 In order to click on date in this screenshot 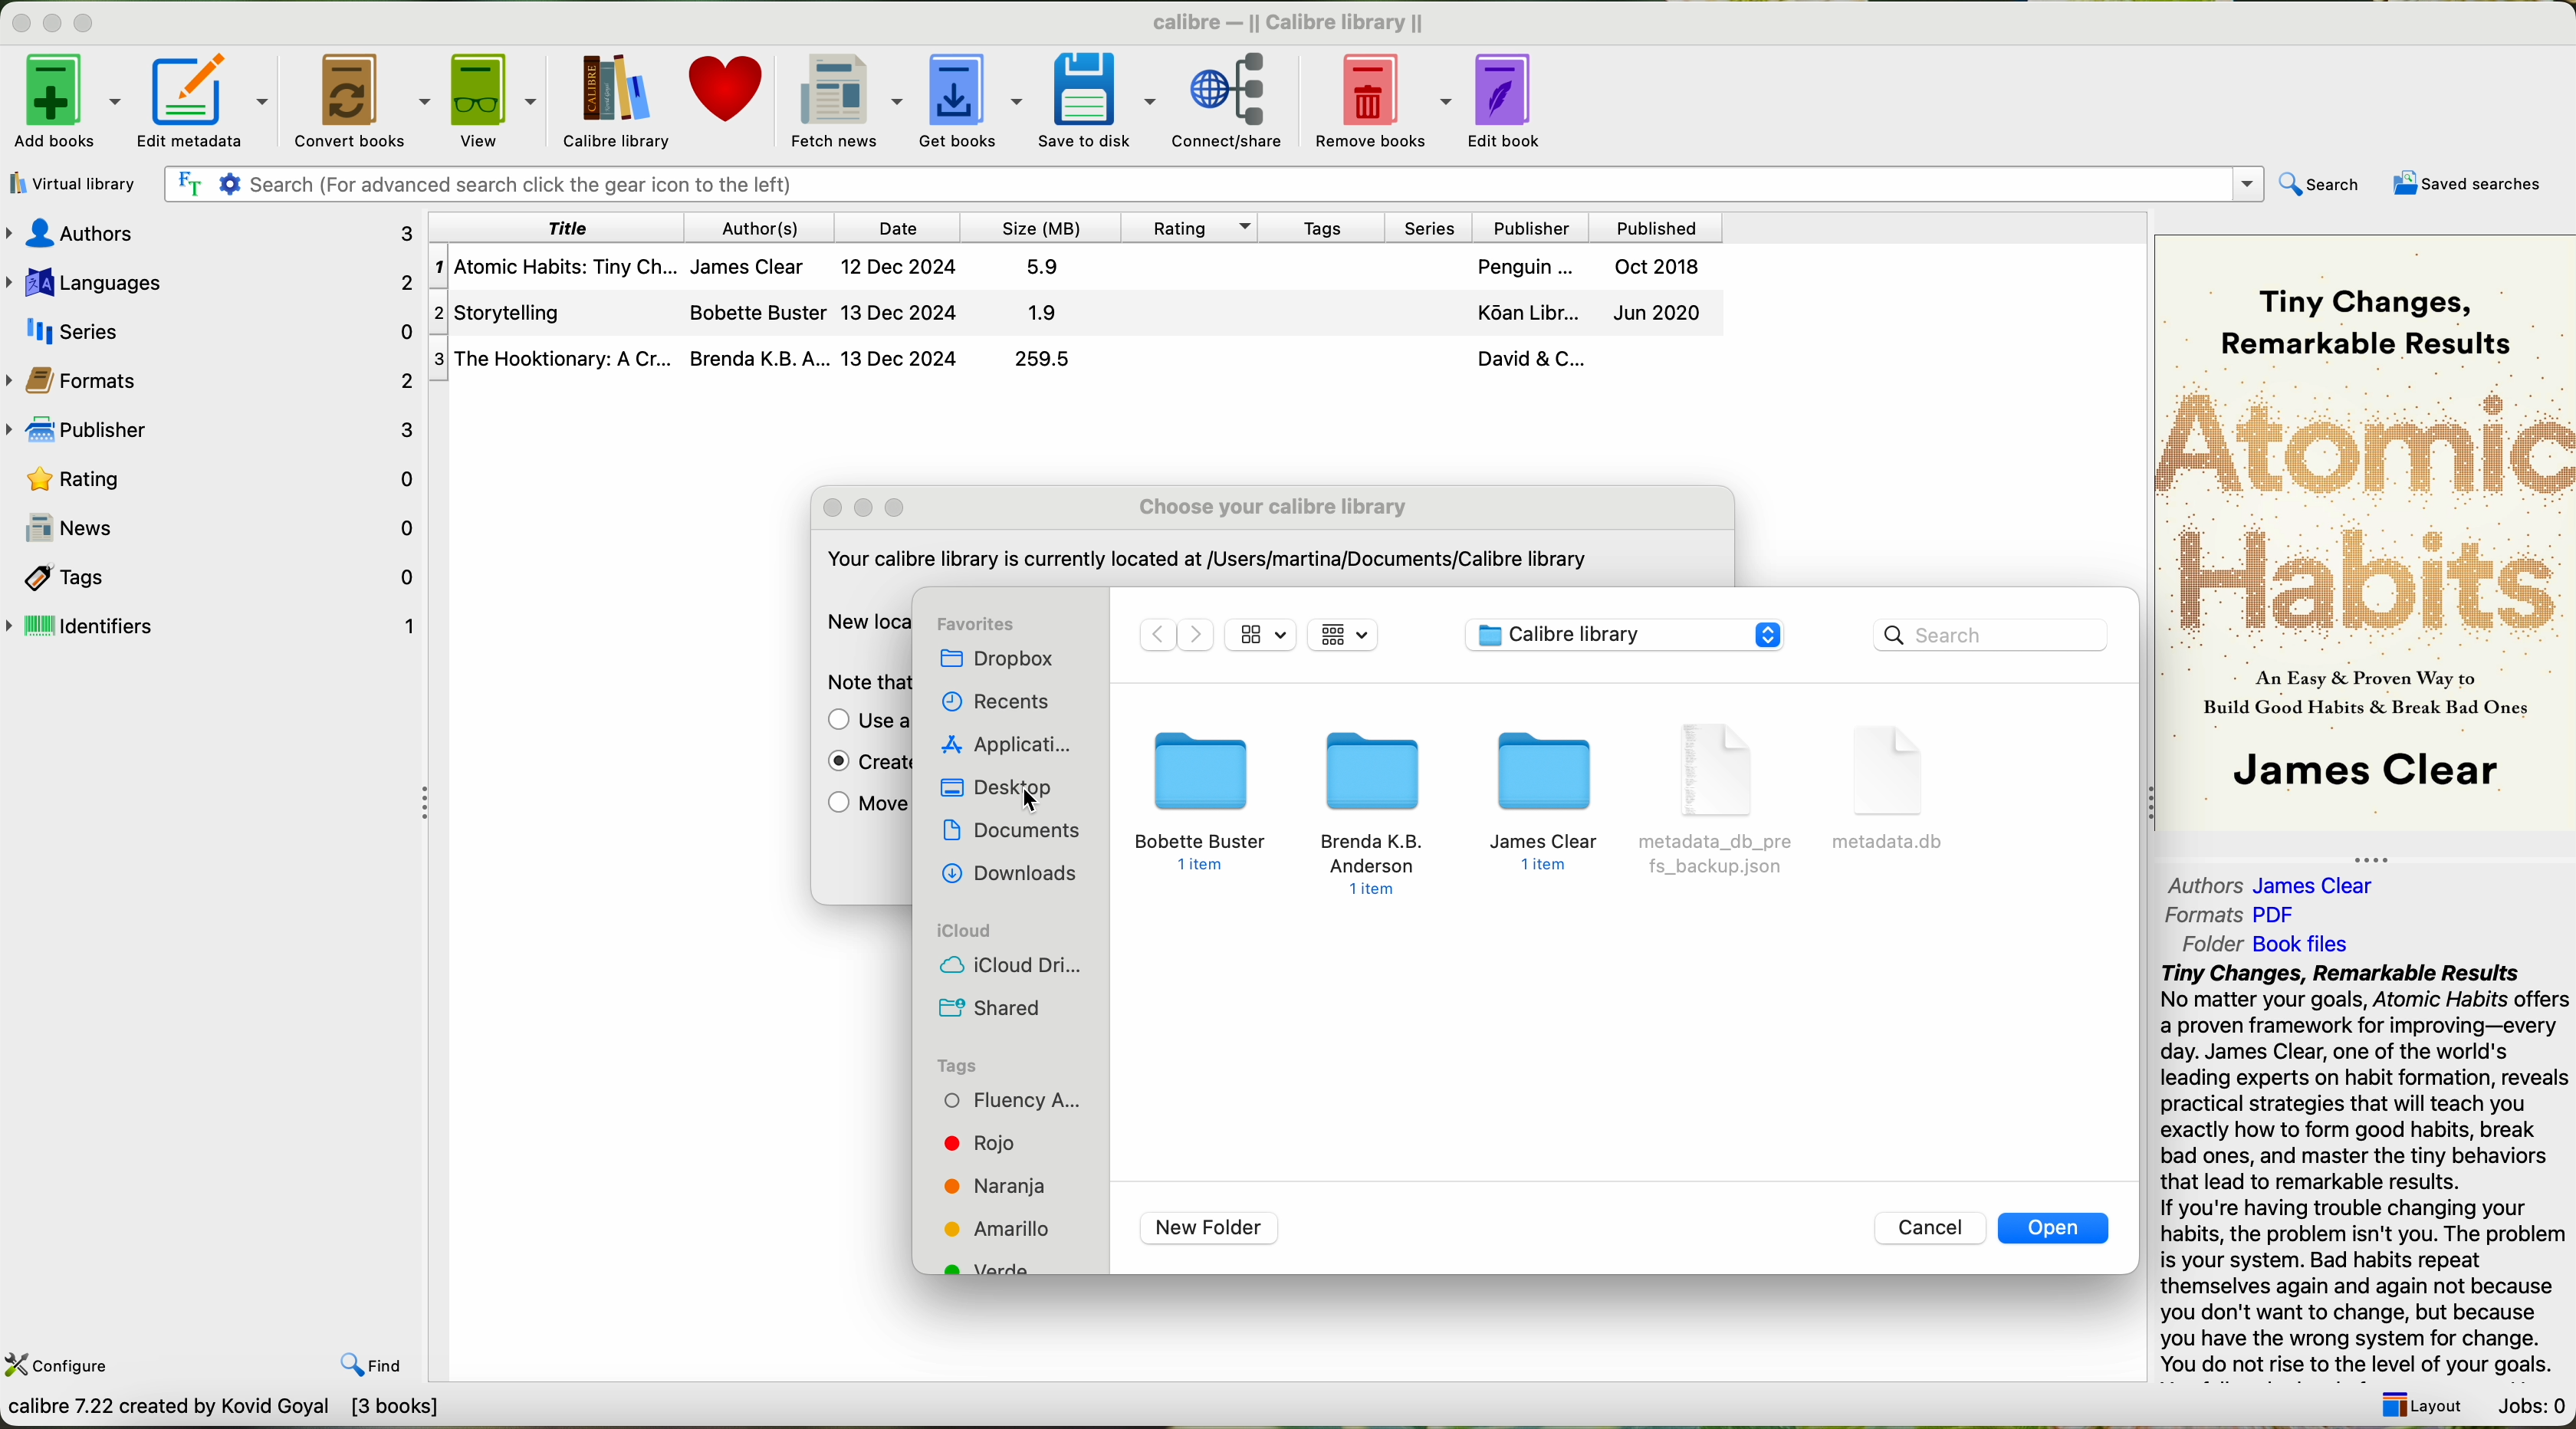, I will do `click(898, 227)`.